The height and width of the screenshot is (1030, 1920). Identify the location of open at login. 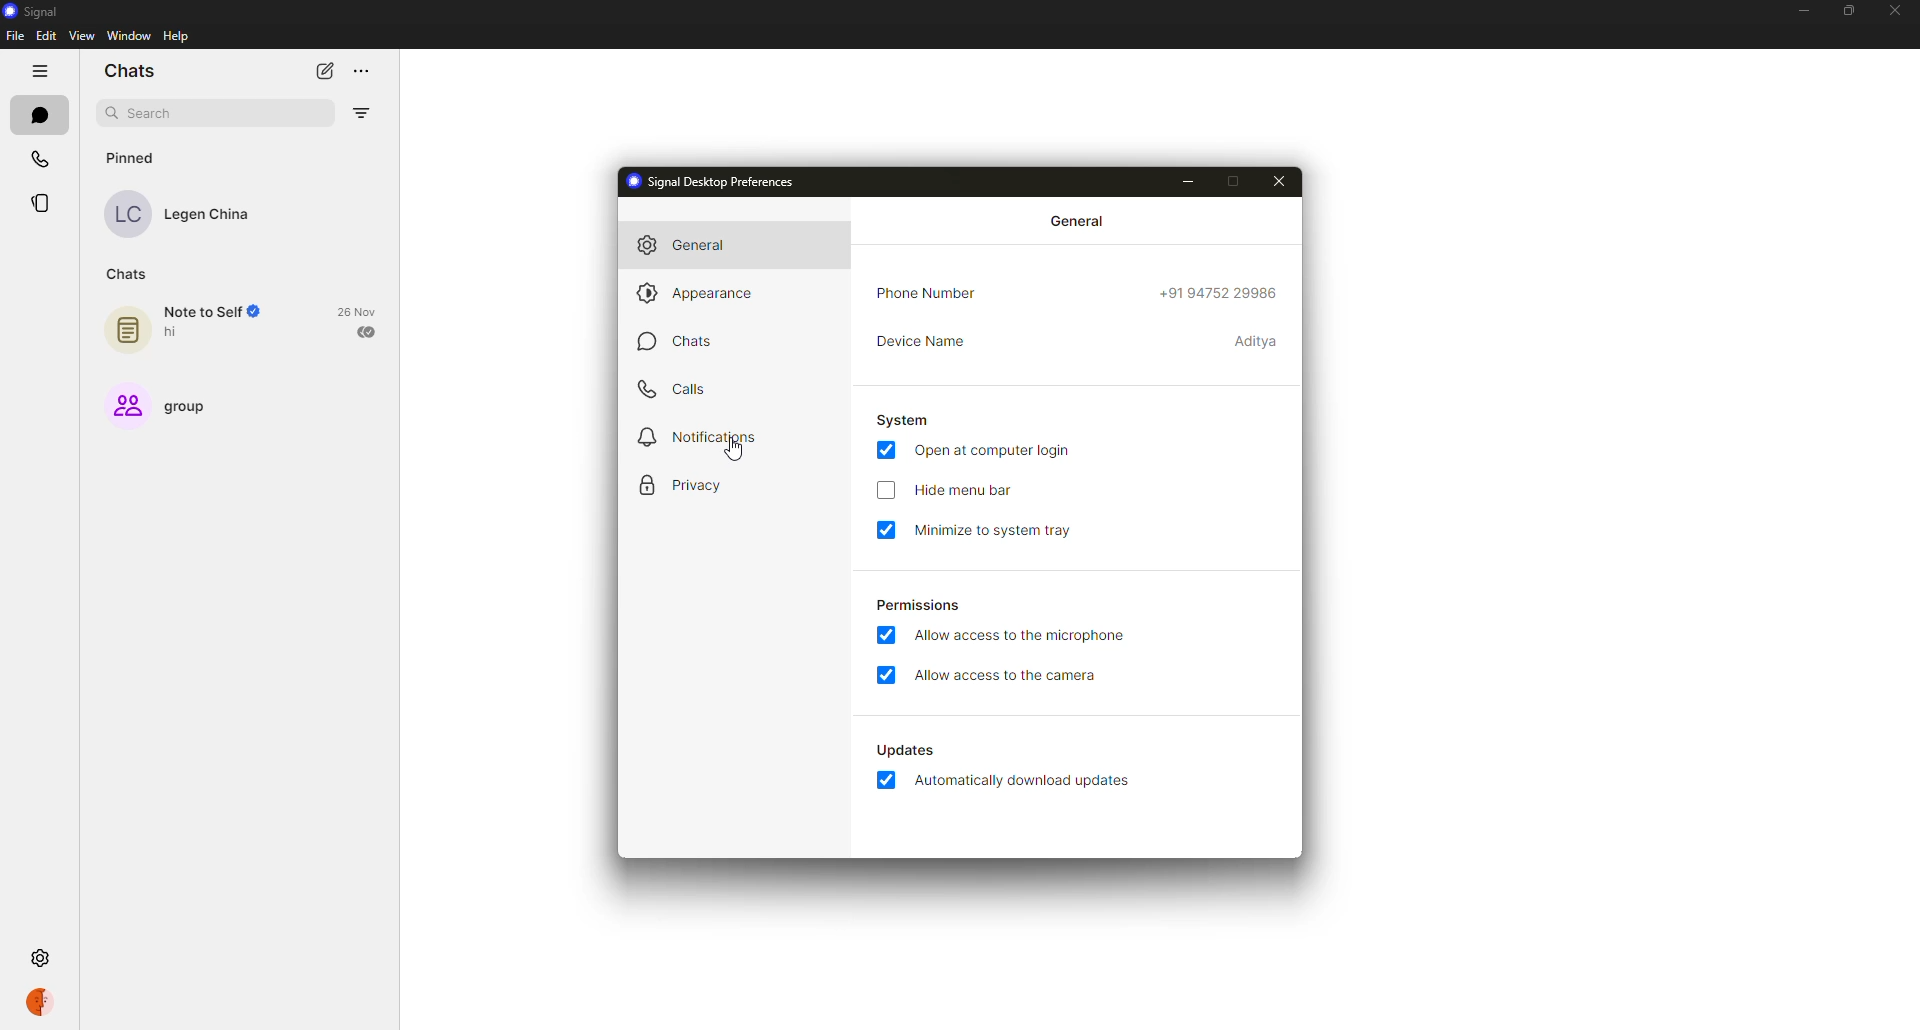
(996, 450).